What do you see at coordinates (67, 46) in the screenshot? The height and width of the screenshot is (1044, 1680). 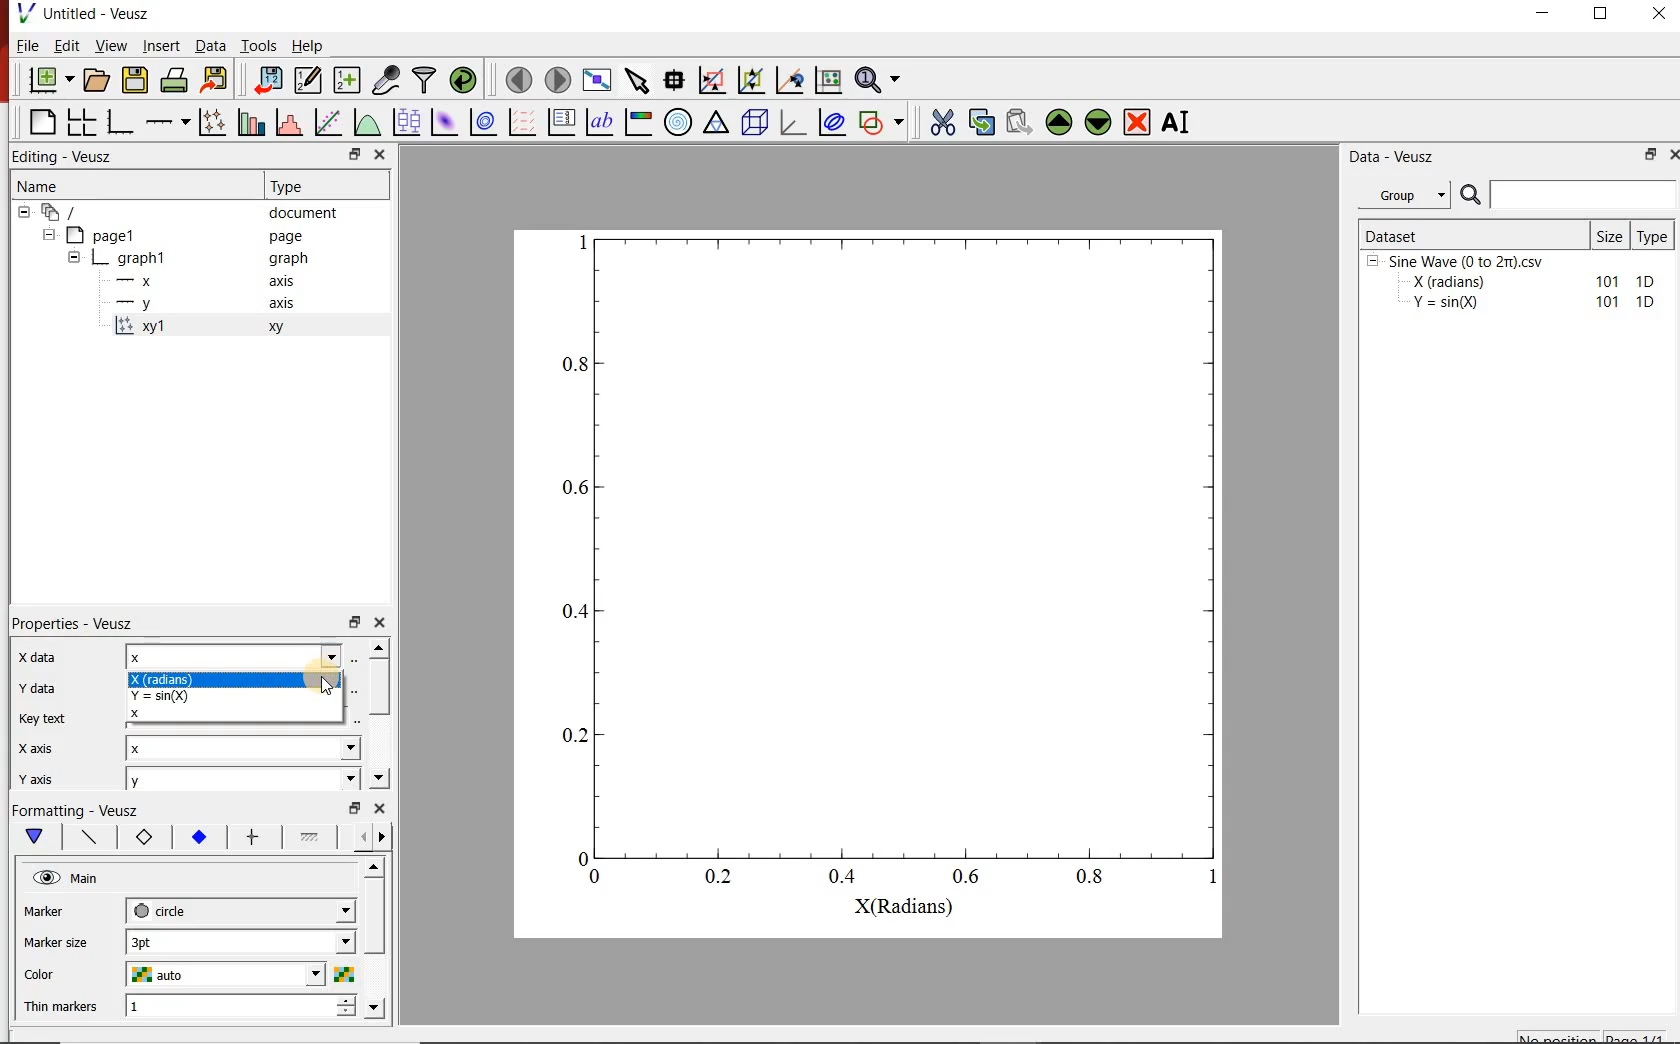 I see `Edit` at bounding box center [67, 46].